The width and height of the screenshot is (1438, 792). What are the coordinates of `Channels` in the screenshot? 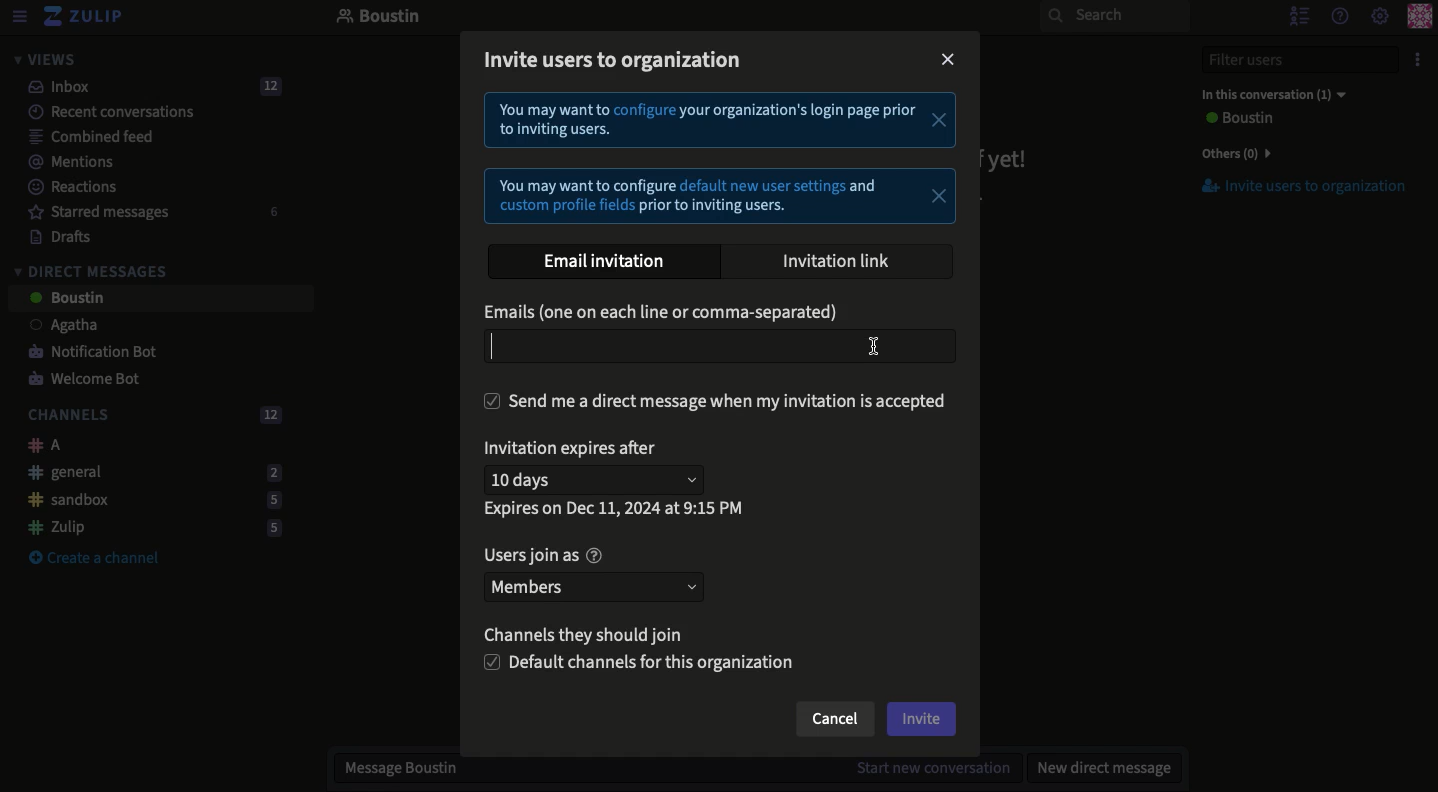 It's located at (150, 416).